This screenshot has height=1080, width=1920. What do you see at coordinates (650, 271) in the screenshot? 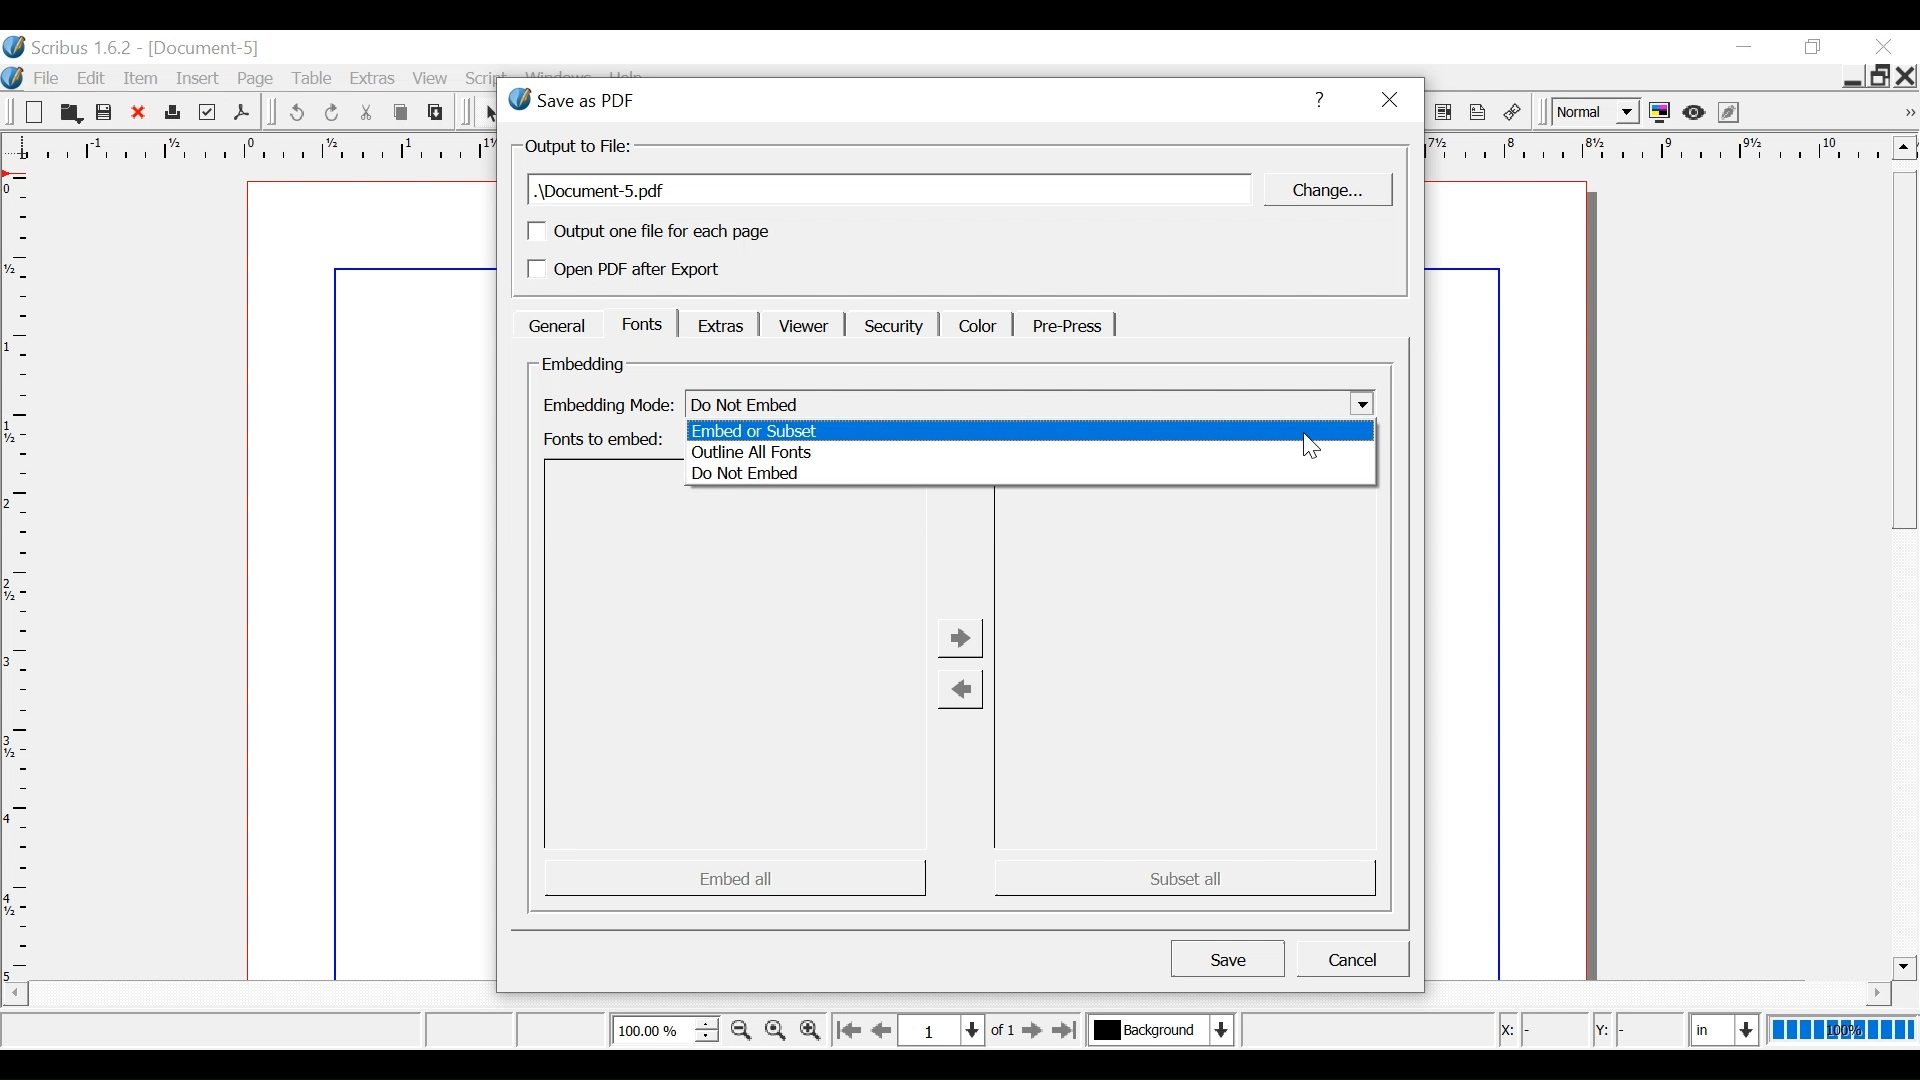
I see `(un)select Open PDF after Export` at bounding box center [650, 271].